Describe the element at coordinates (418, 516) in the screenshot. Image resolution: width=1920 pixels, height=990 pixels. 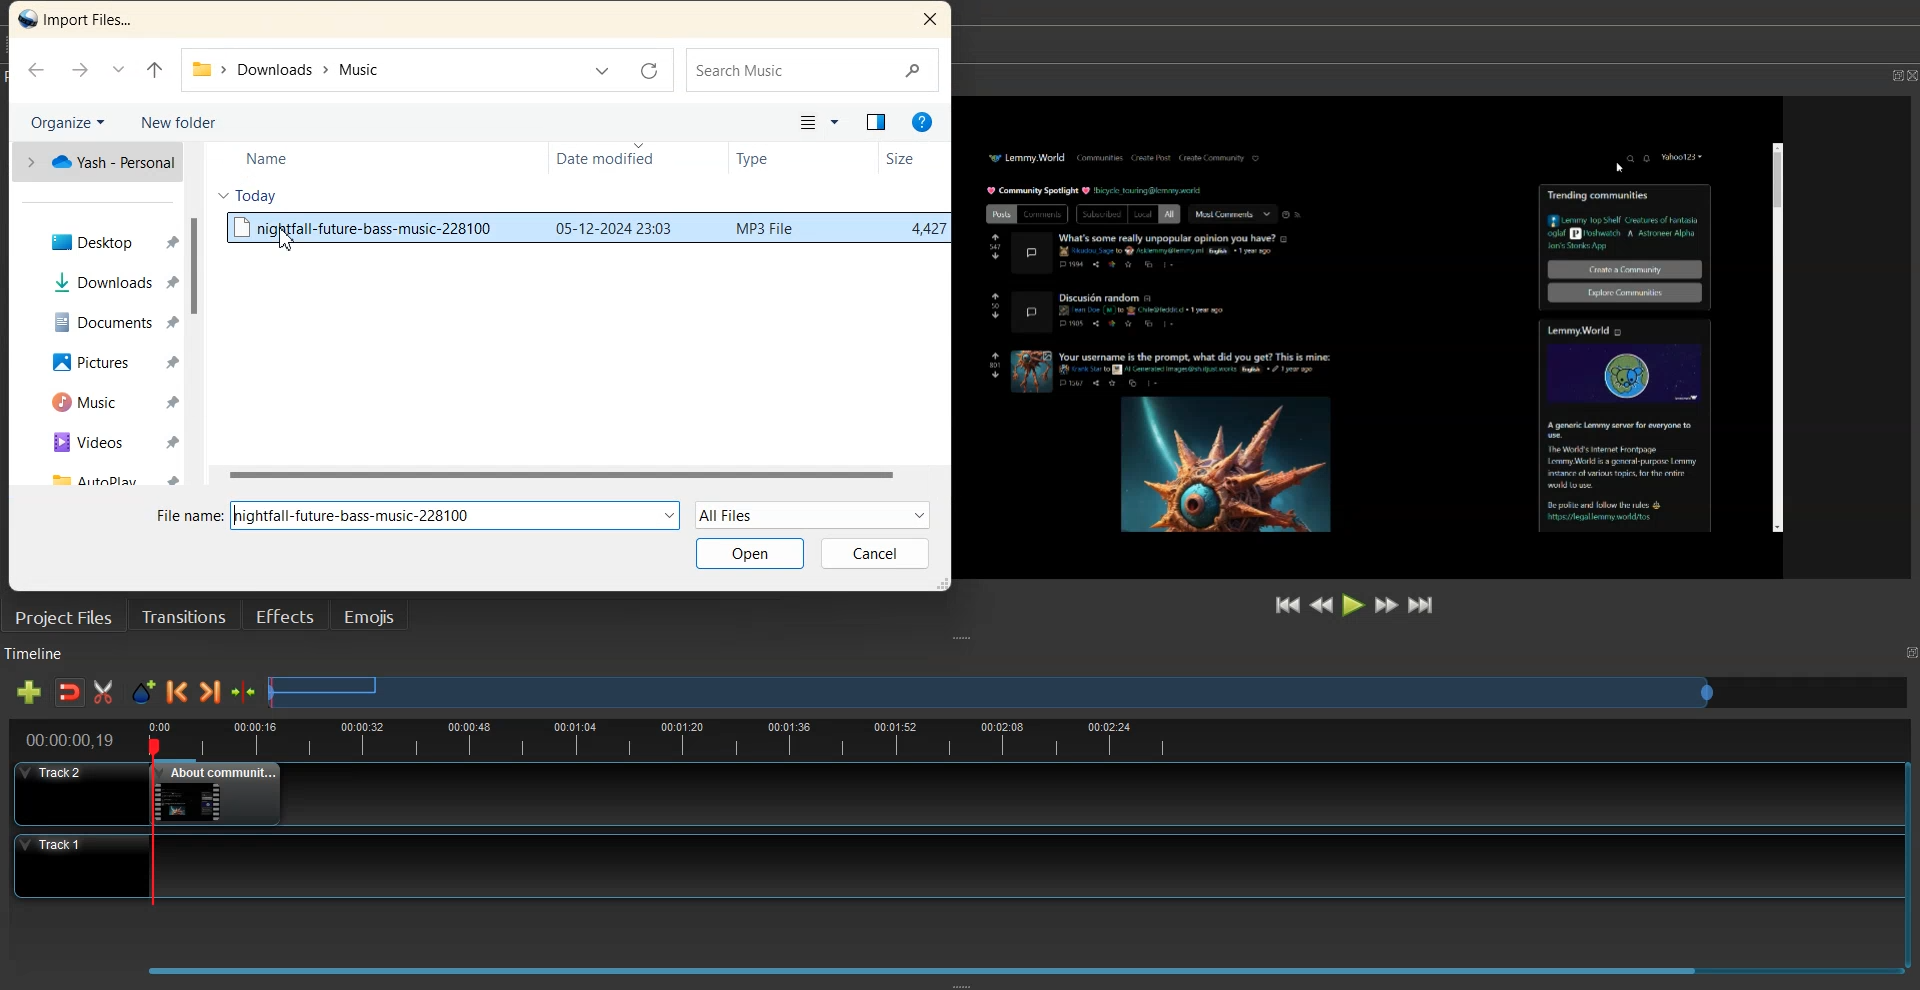
I see `File Name` at that location.